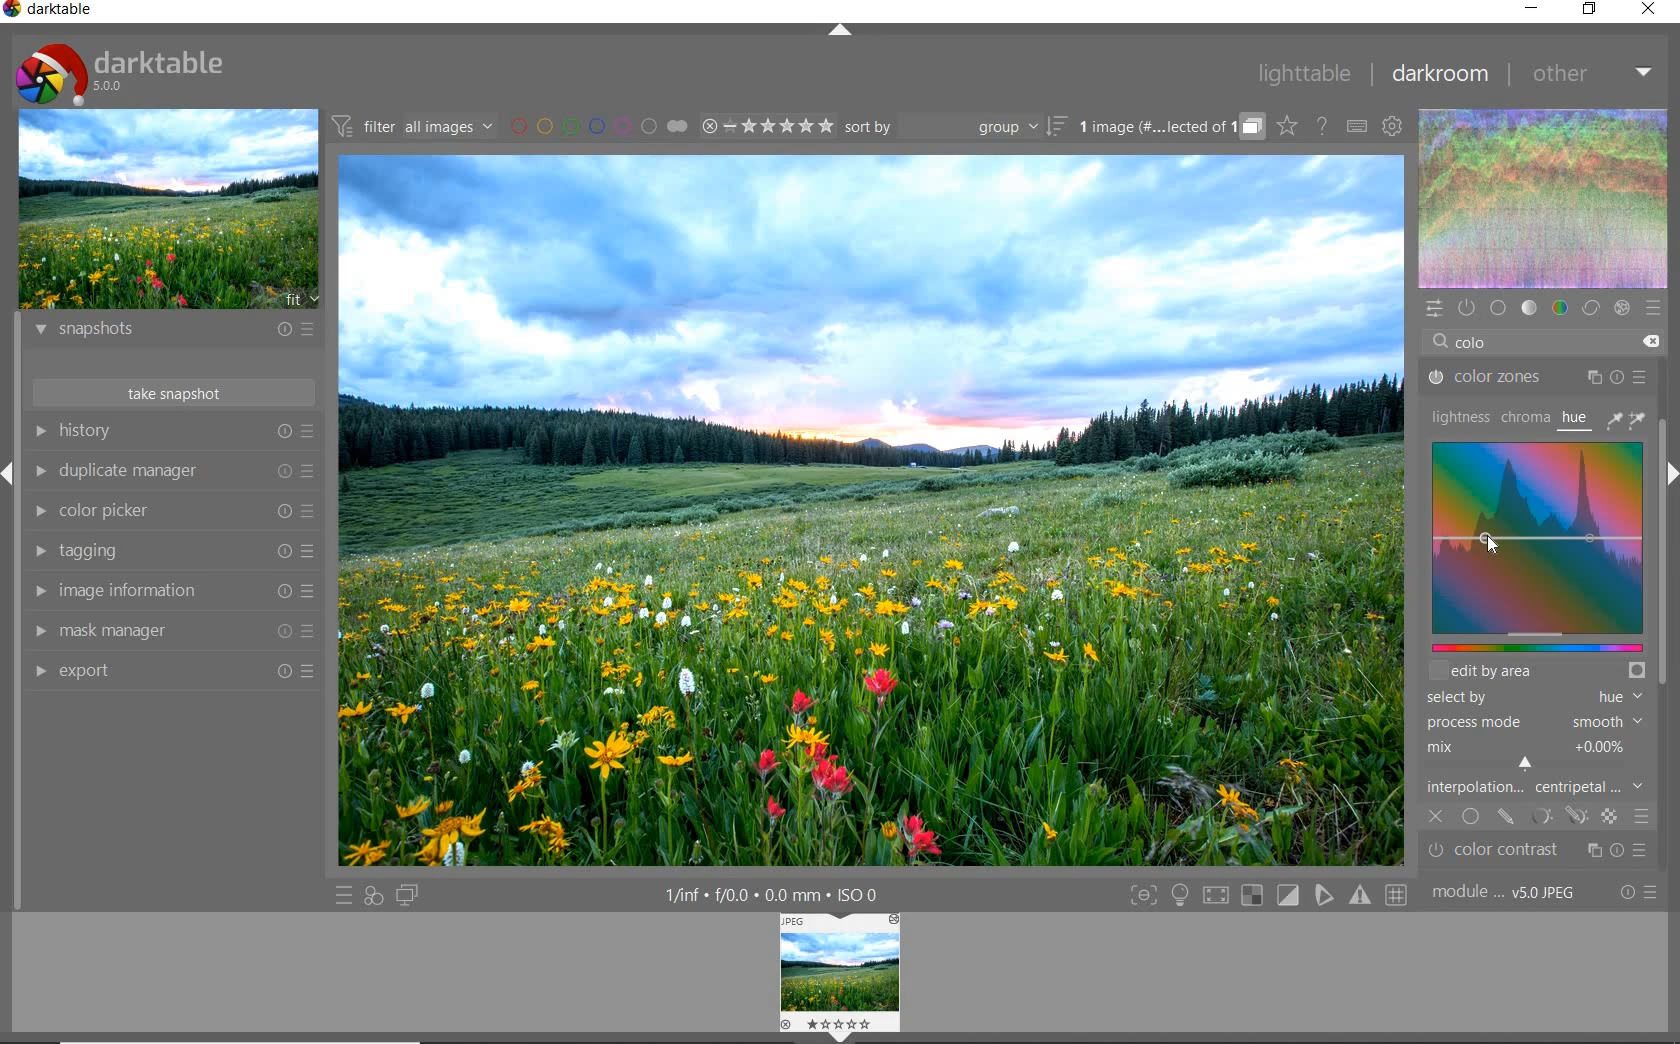 The image size is (1680, 1044). I want to click on waveform, so click(1545, 199).